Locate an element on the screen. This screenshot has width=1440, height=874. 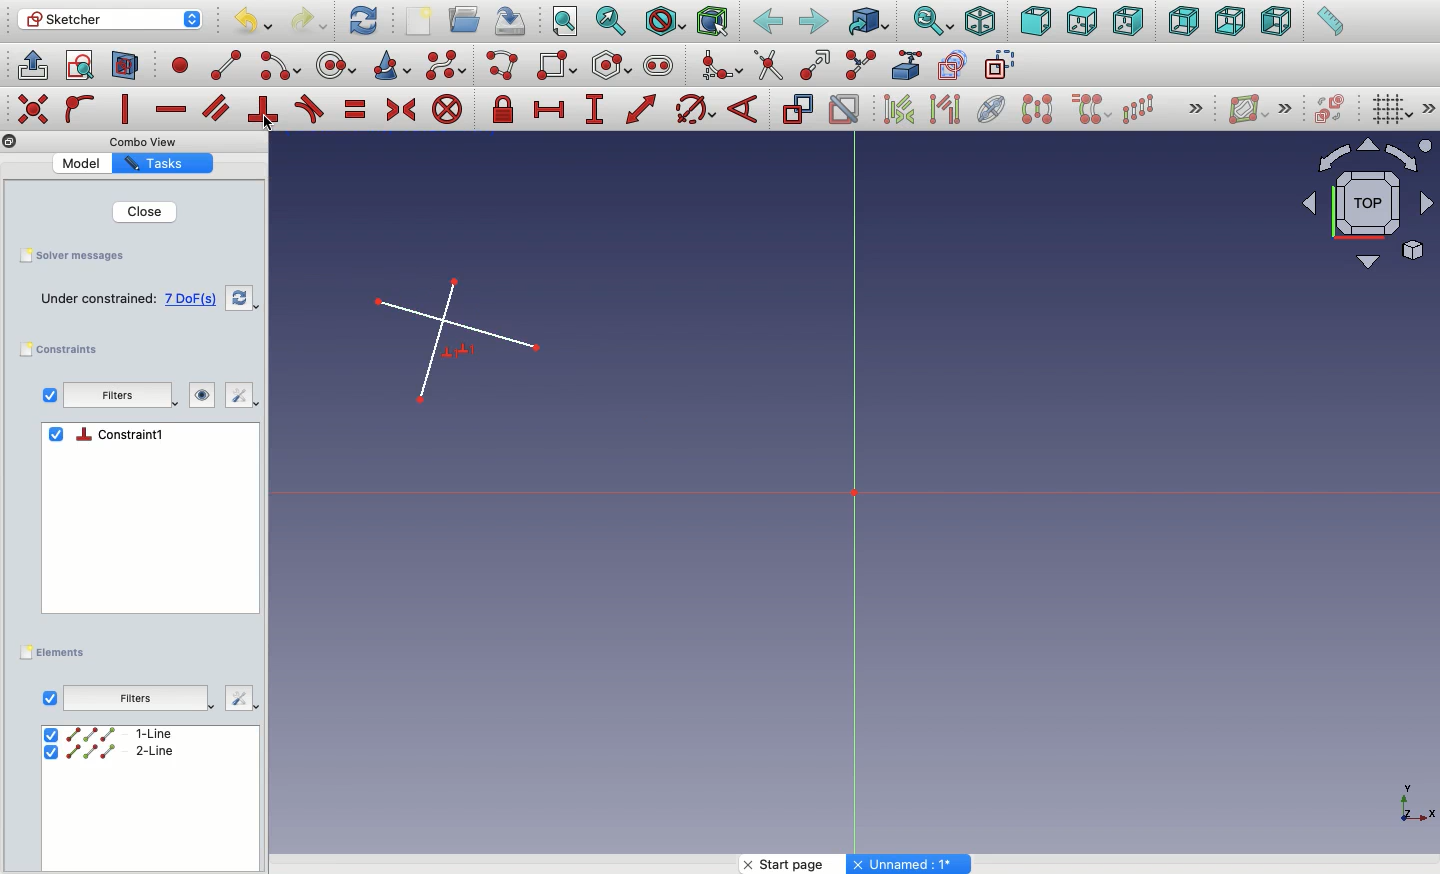
Property  is located at coordinates (162, 165).